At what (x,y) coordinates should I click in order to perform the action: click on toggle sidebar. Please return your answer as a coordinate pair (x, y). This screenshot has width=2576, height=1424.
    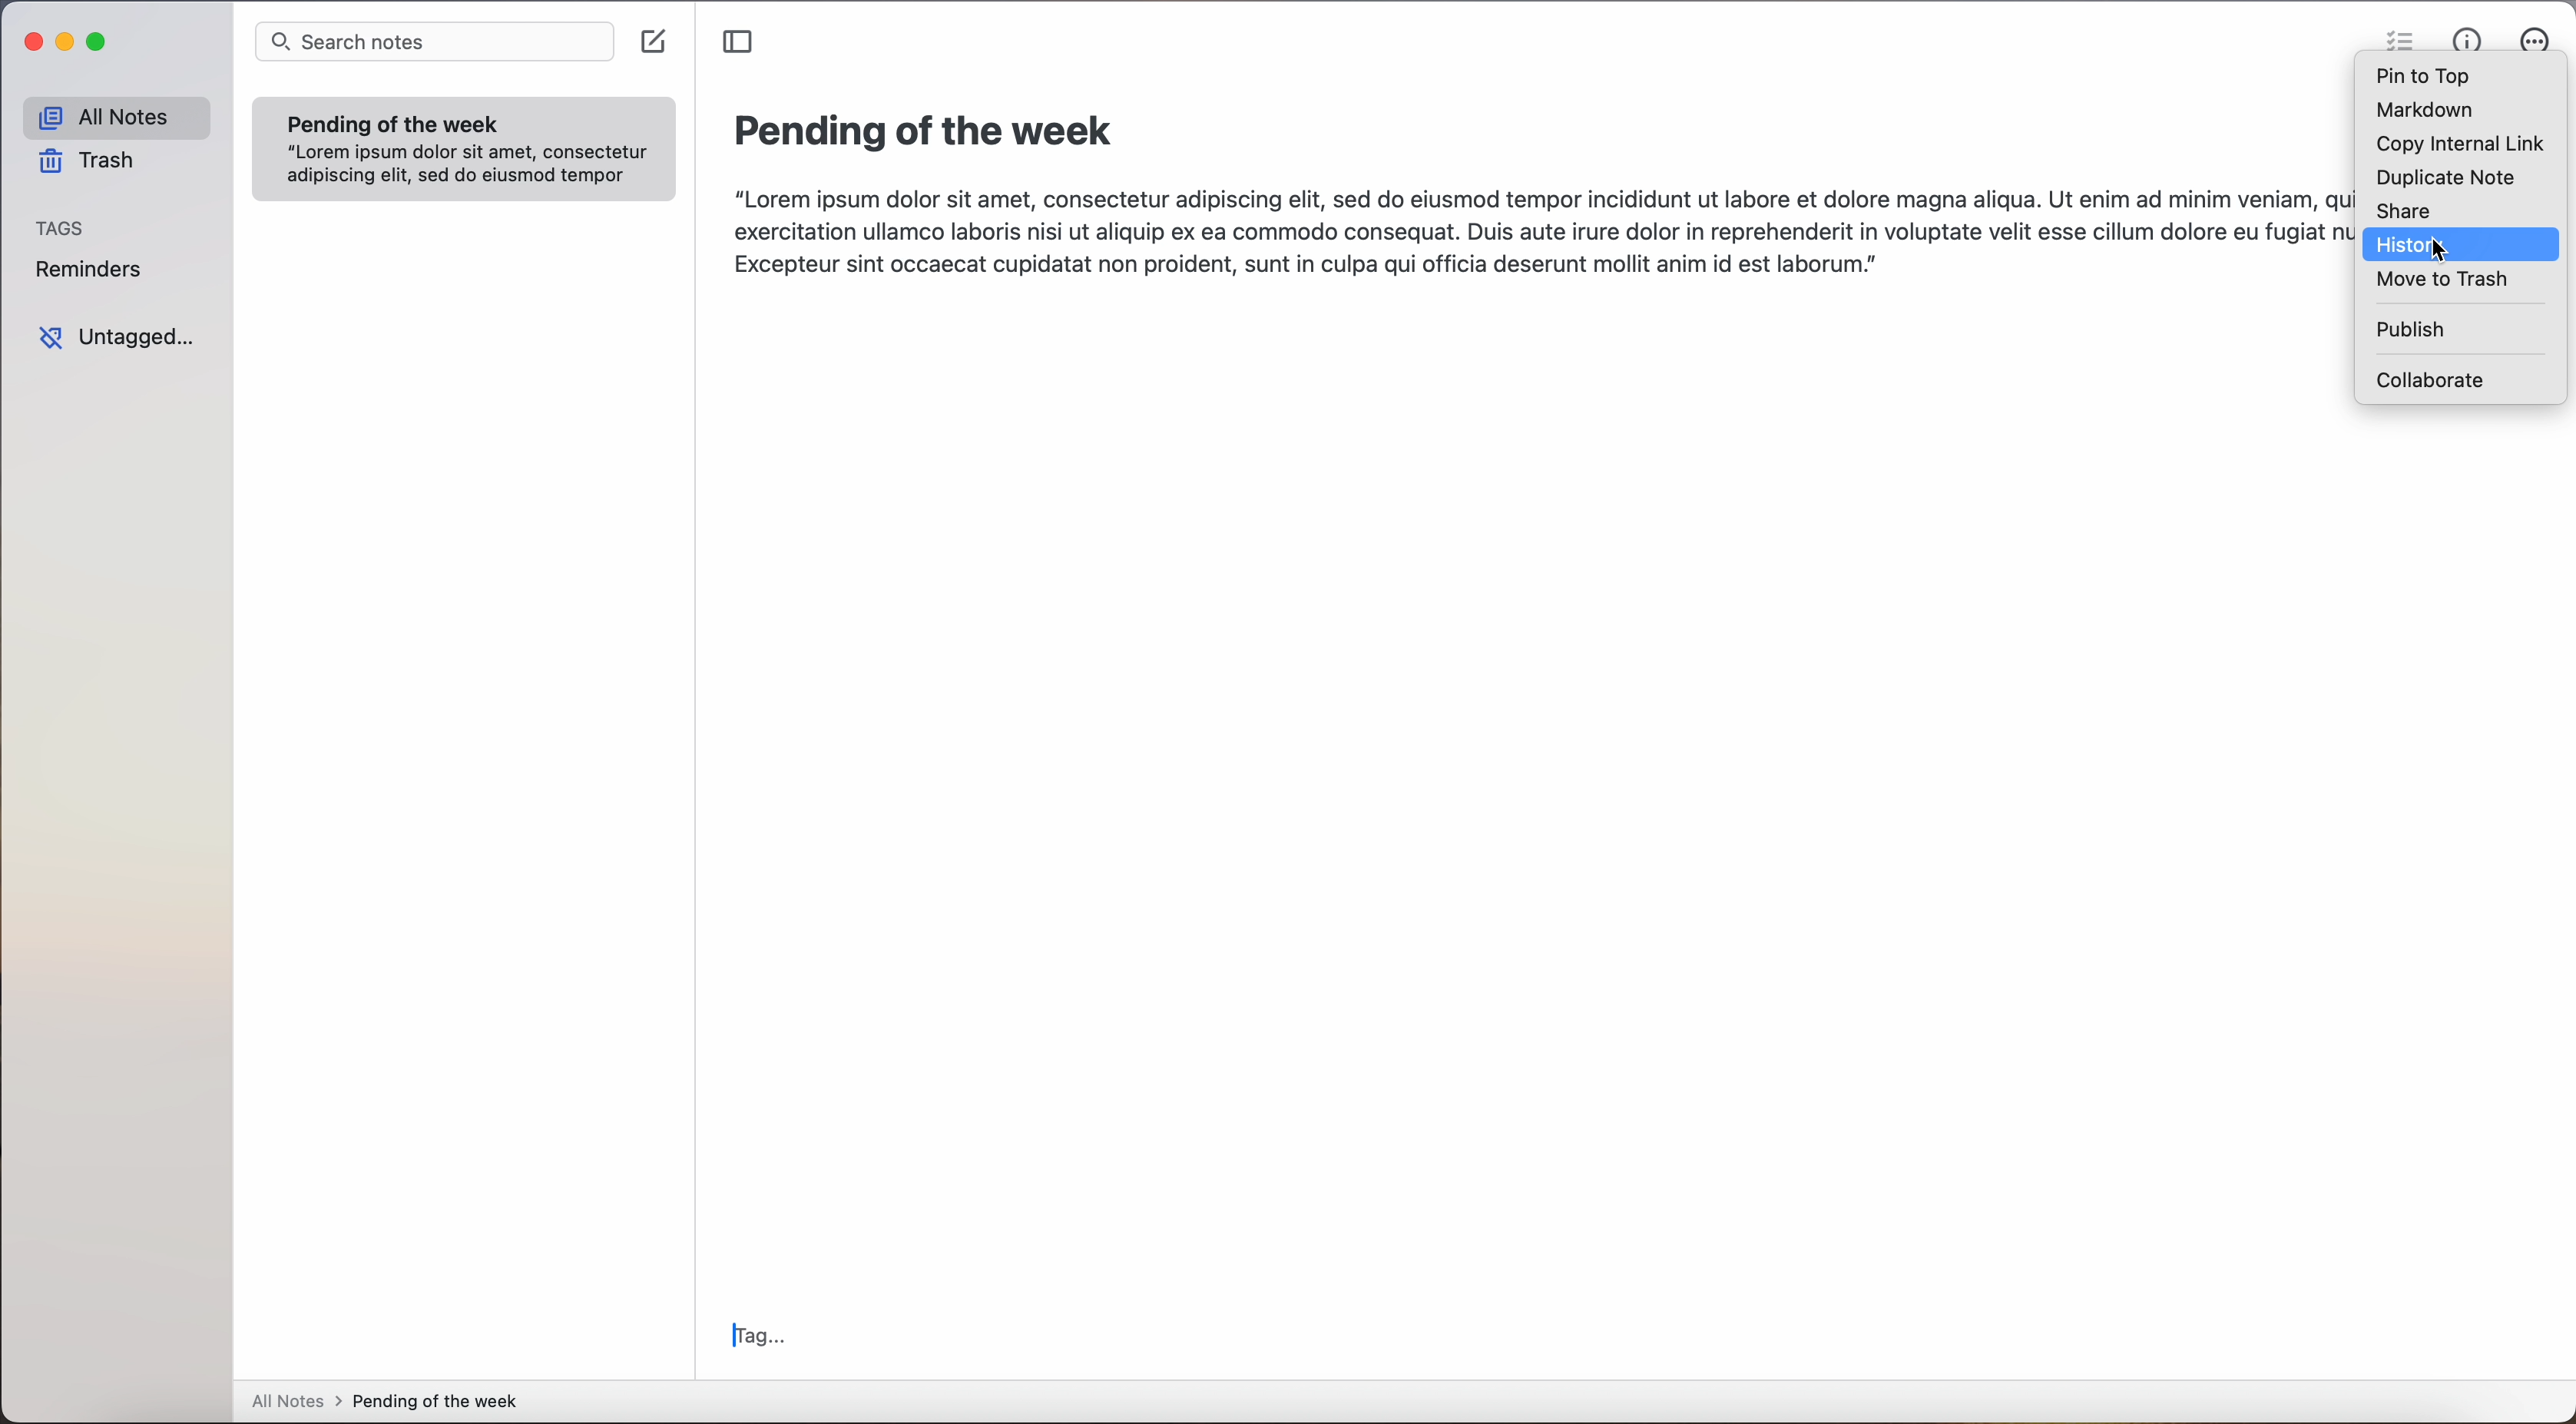
    Looking at the image, I should click on (742, 42).